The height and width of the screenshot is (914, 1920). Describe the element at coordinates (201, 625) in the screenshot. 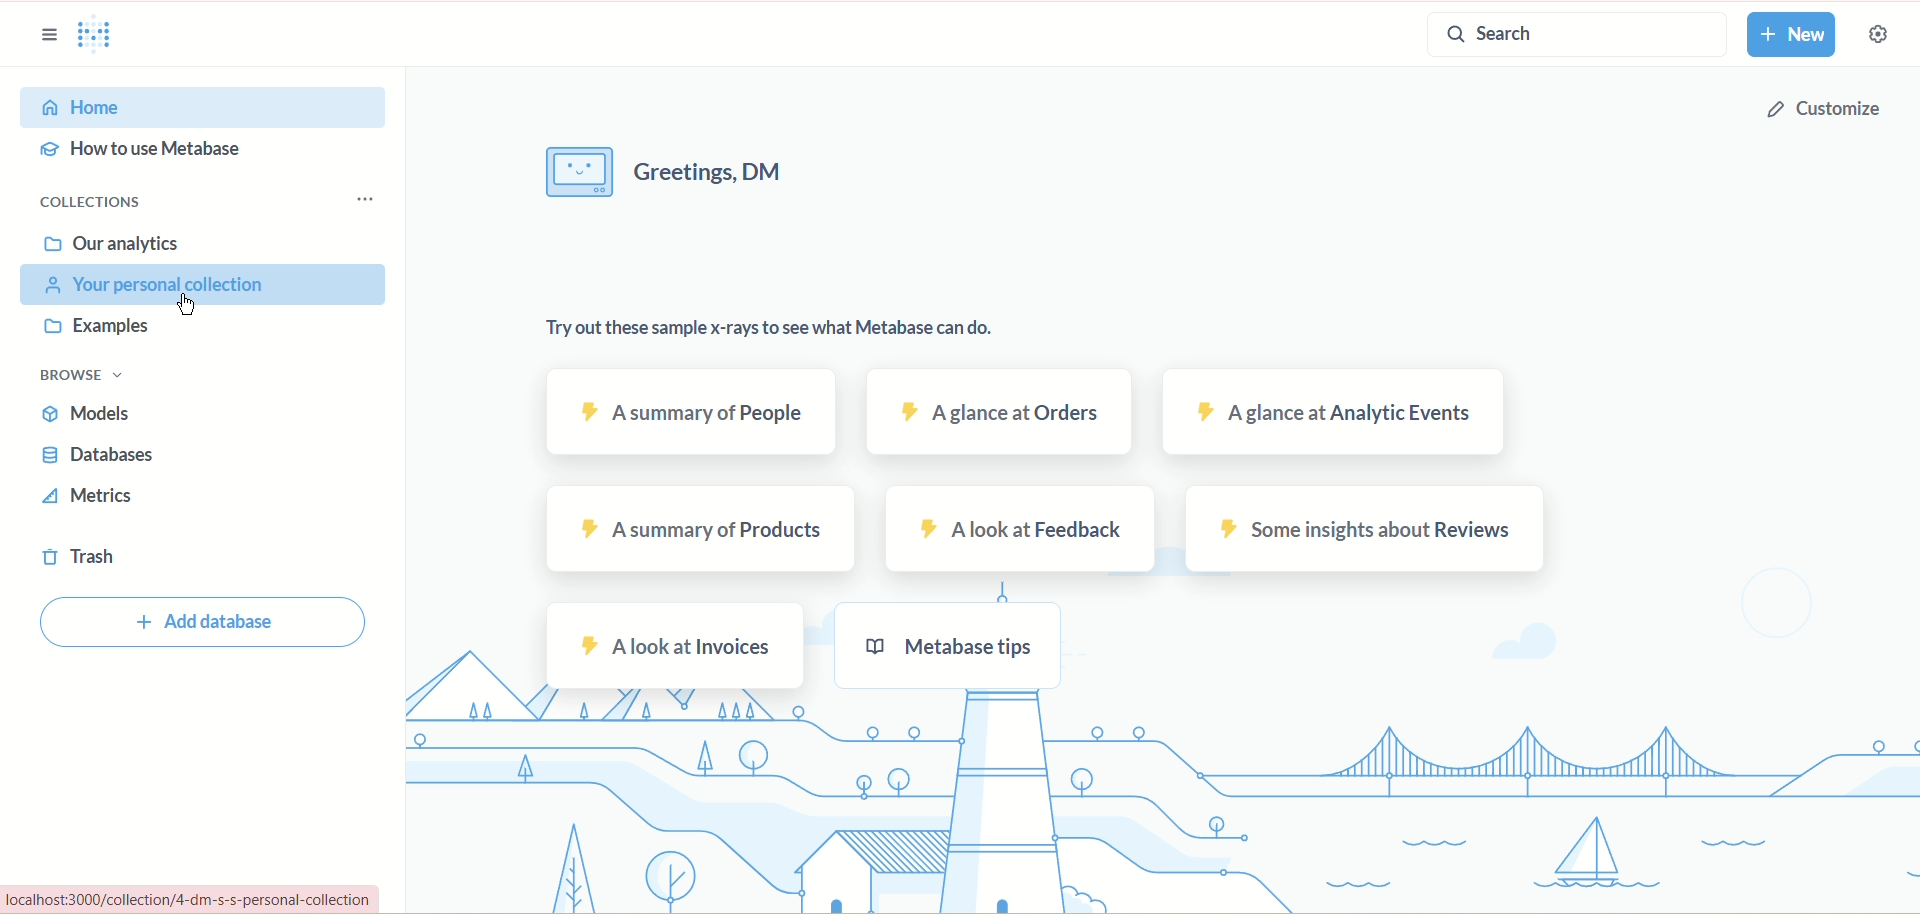

I see `Add database` at that location.